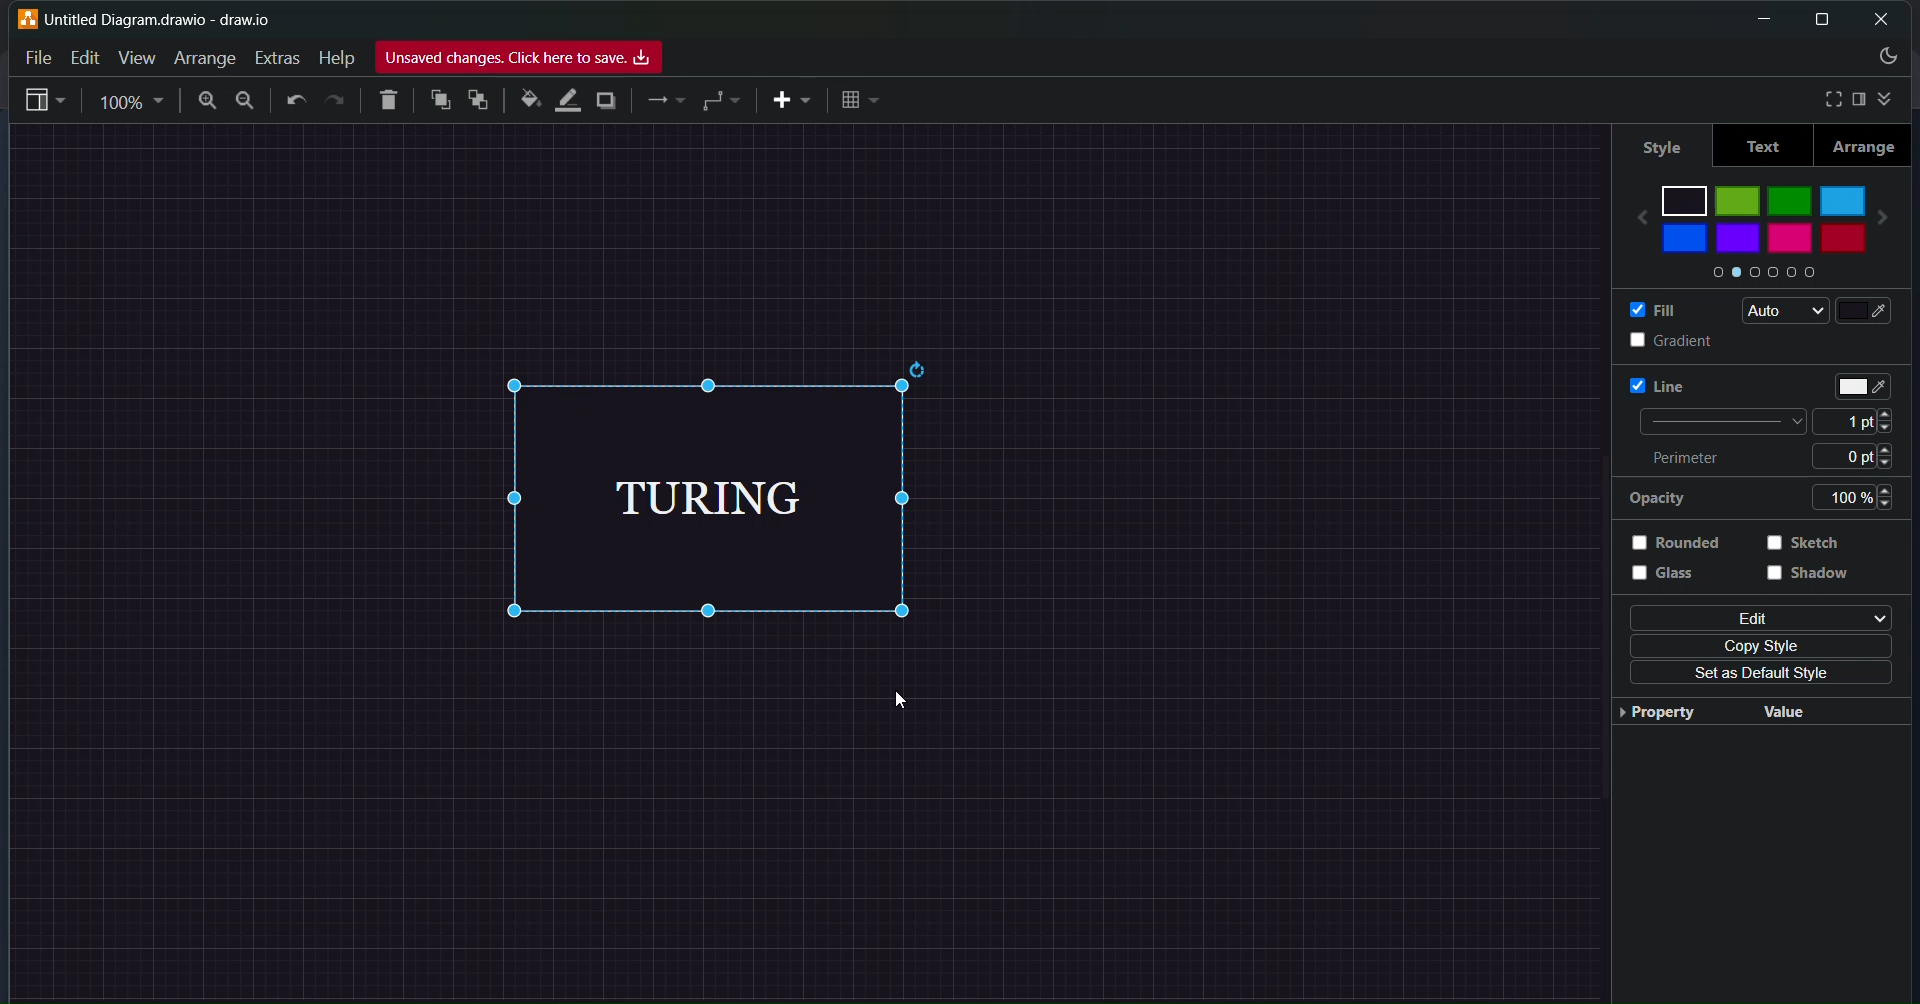 The image size is (1920, 1004). I want to click on line color, so click(567, 98).